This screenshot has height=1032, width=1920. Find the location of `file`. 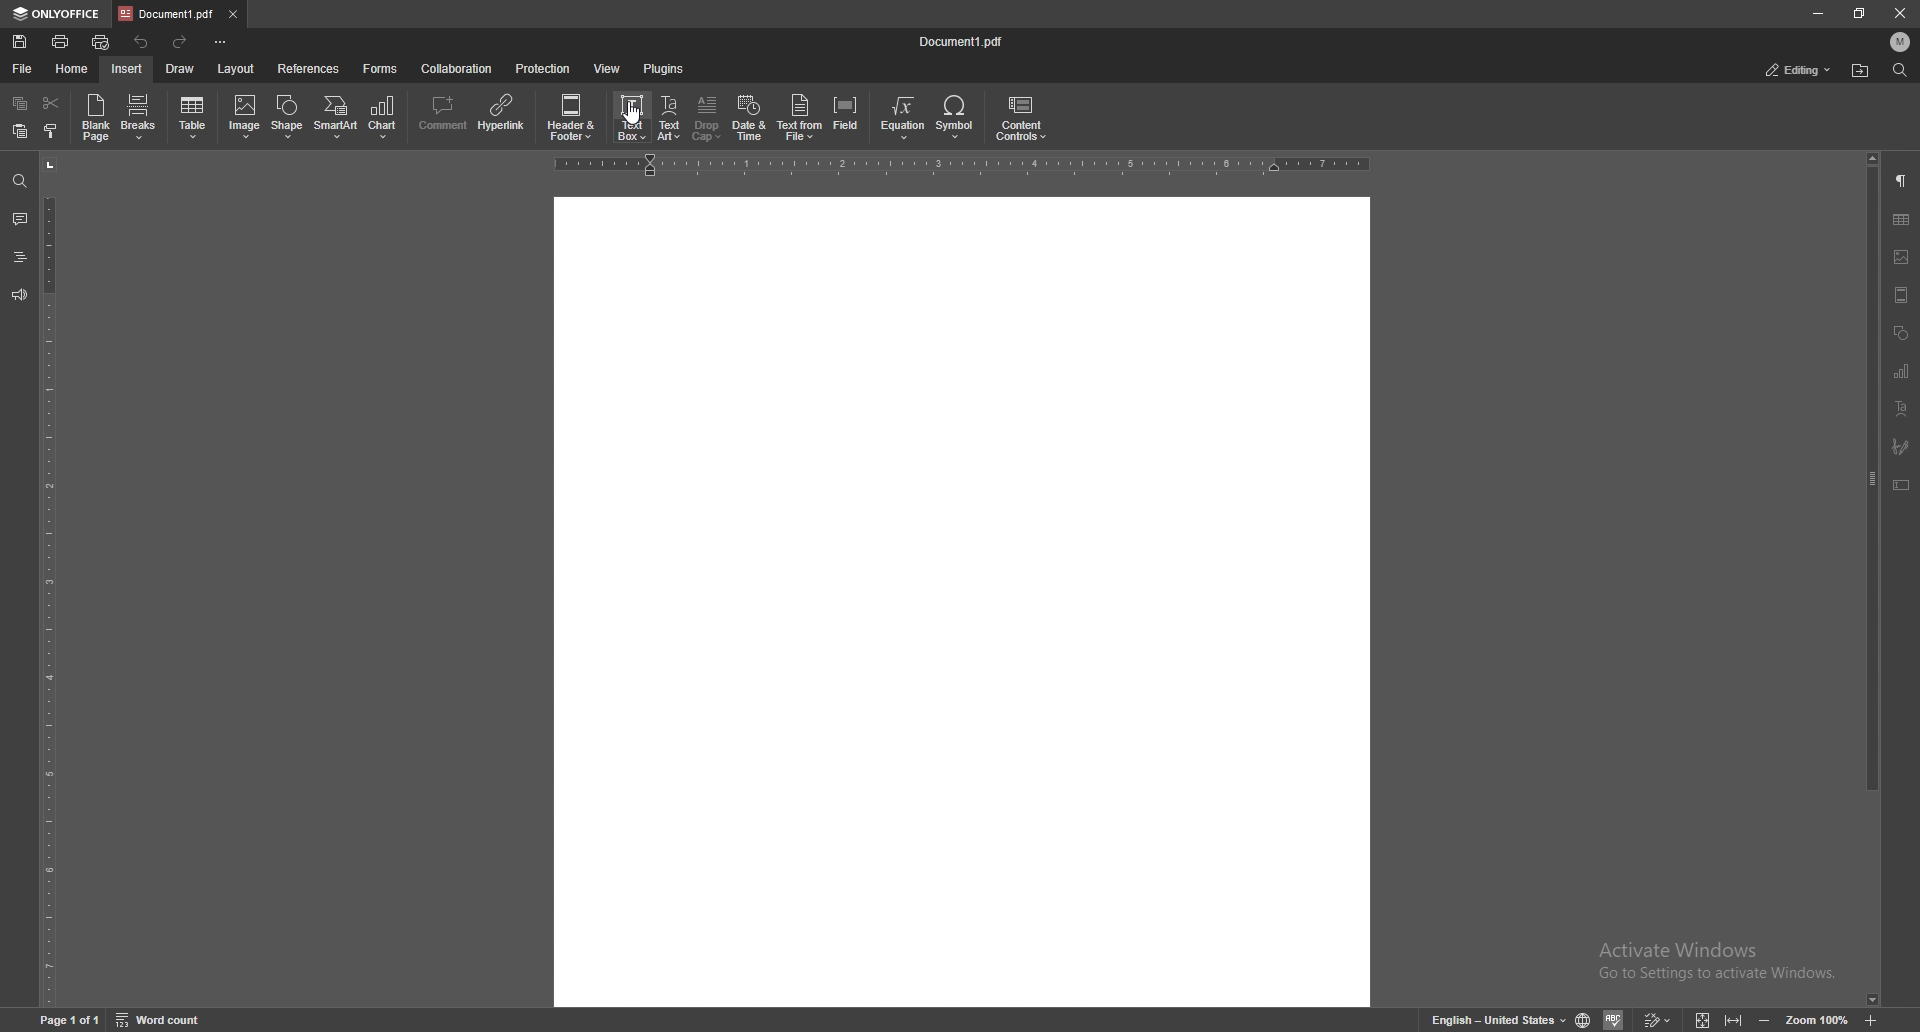

file is located at coordinates (22, 69).